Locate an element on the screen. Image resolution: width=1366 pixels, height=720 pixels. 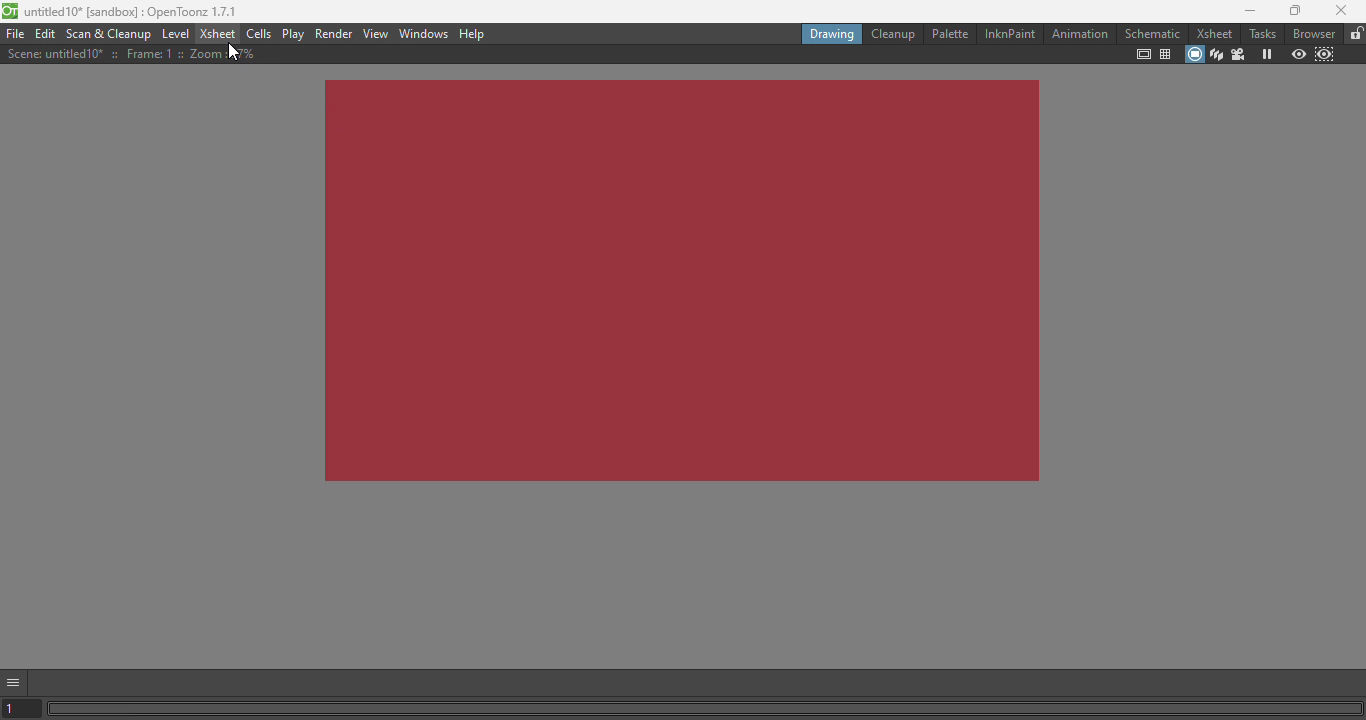
3D view is located at coordinates (1217, 54).